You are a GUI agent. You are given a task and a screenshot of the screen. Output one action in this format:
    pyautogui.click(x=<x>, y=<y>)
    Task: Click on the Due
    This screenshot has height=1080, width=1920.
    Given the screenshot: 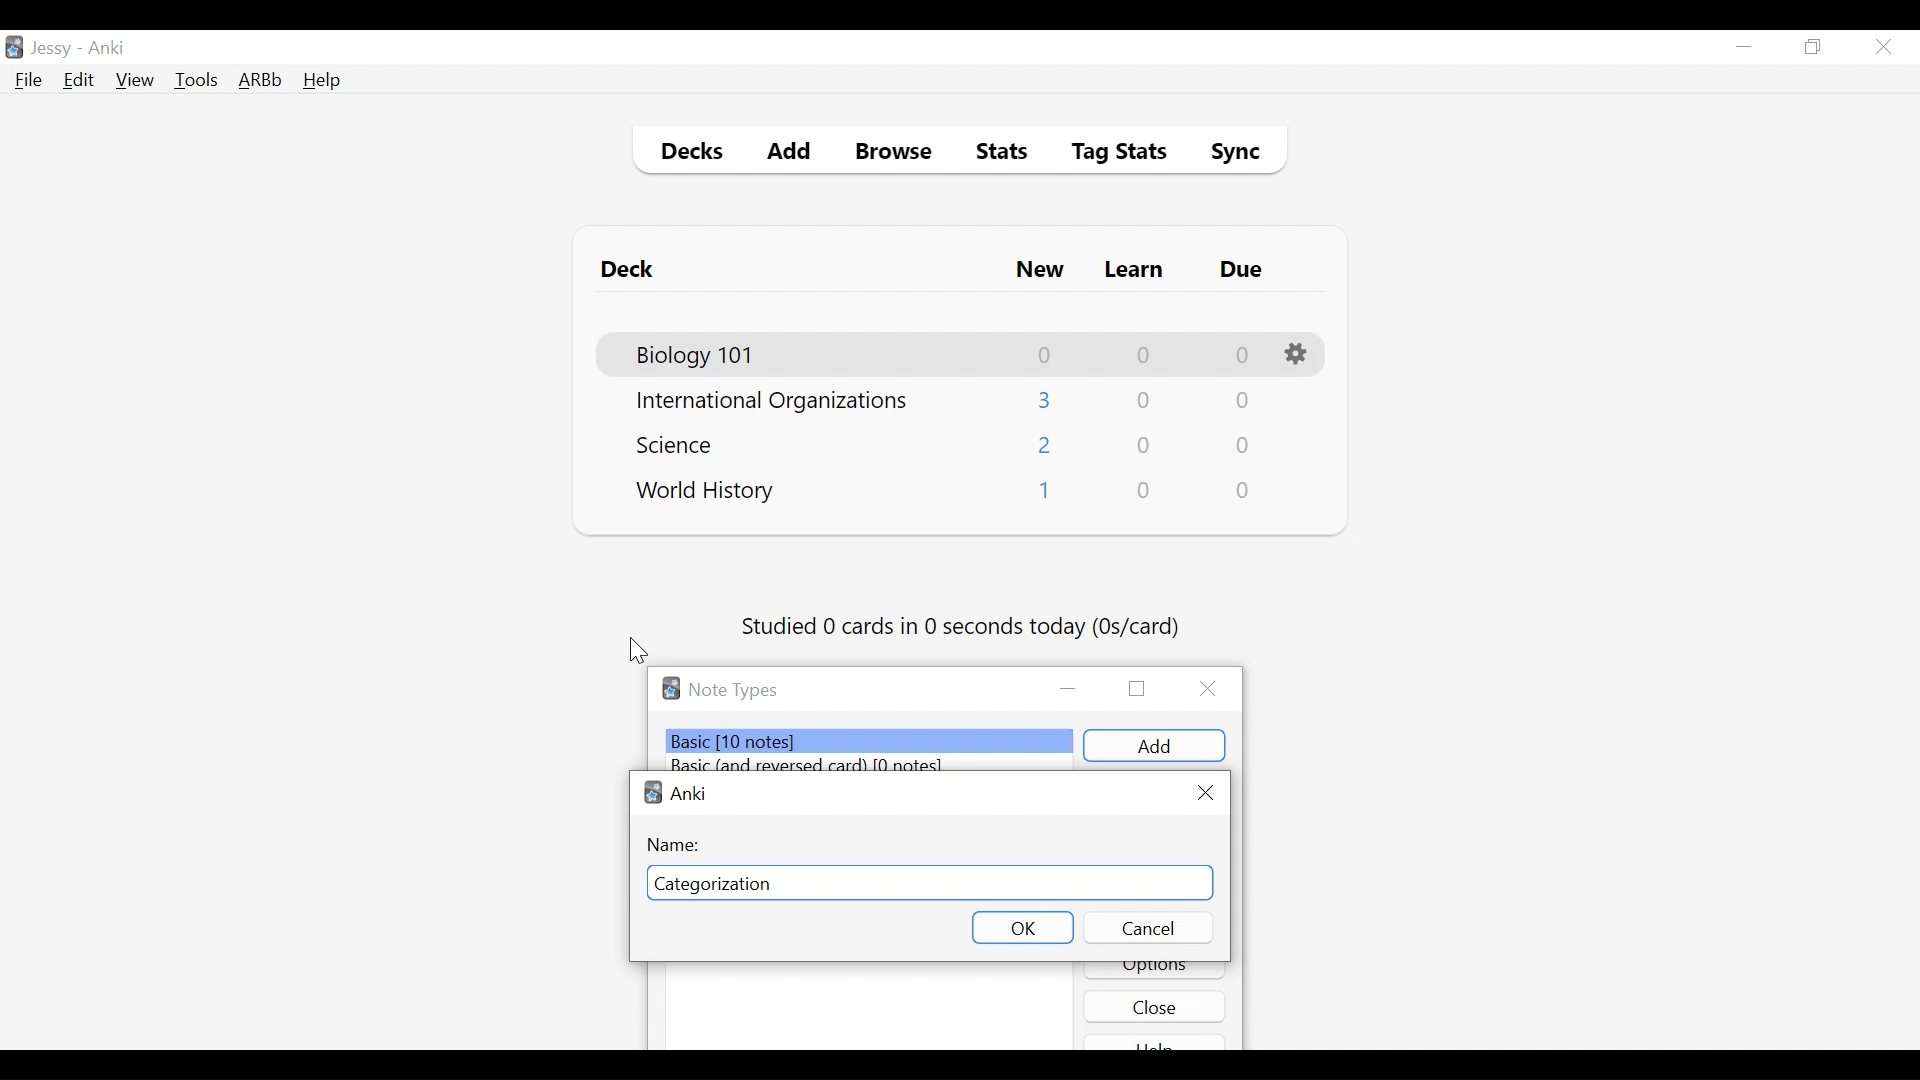 What is the action you would take?
    pyautogui.click(x=1243, y=270)
    